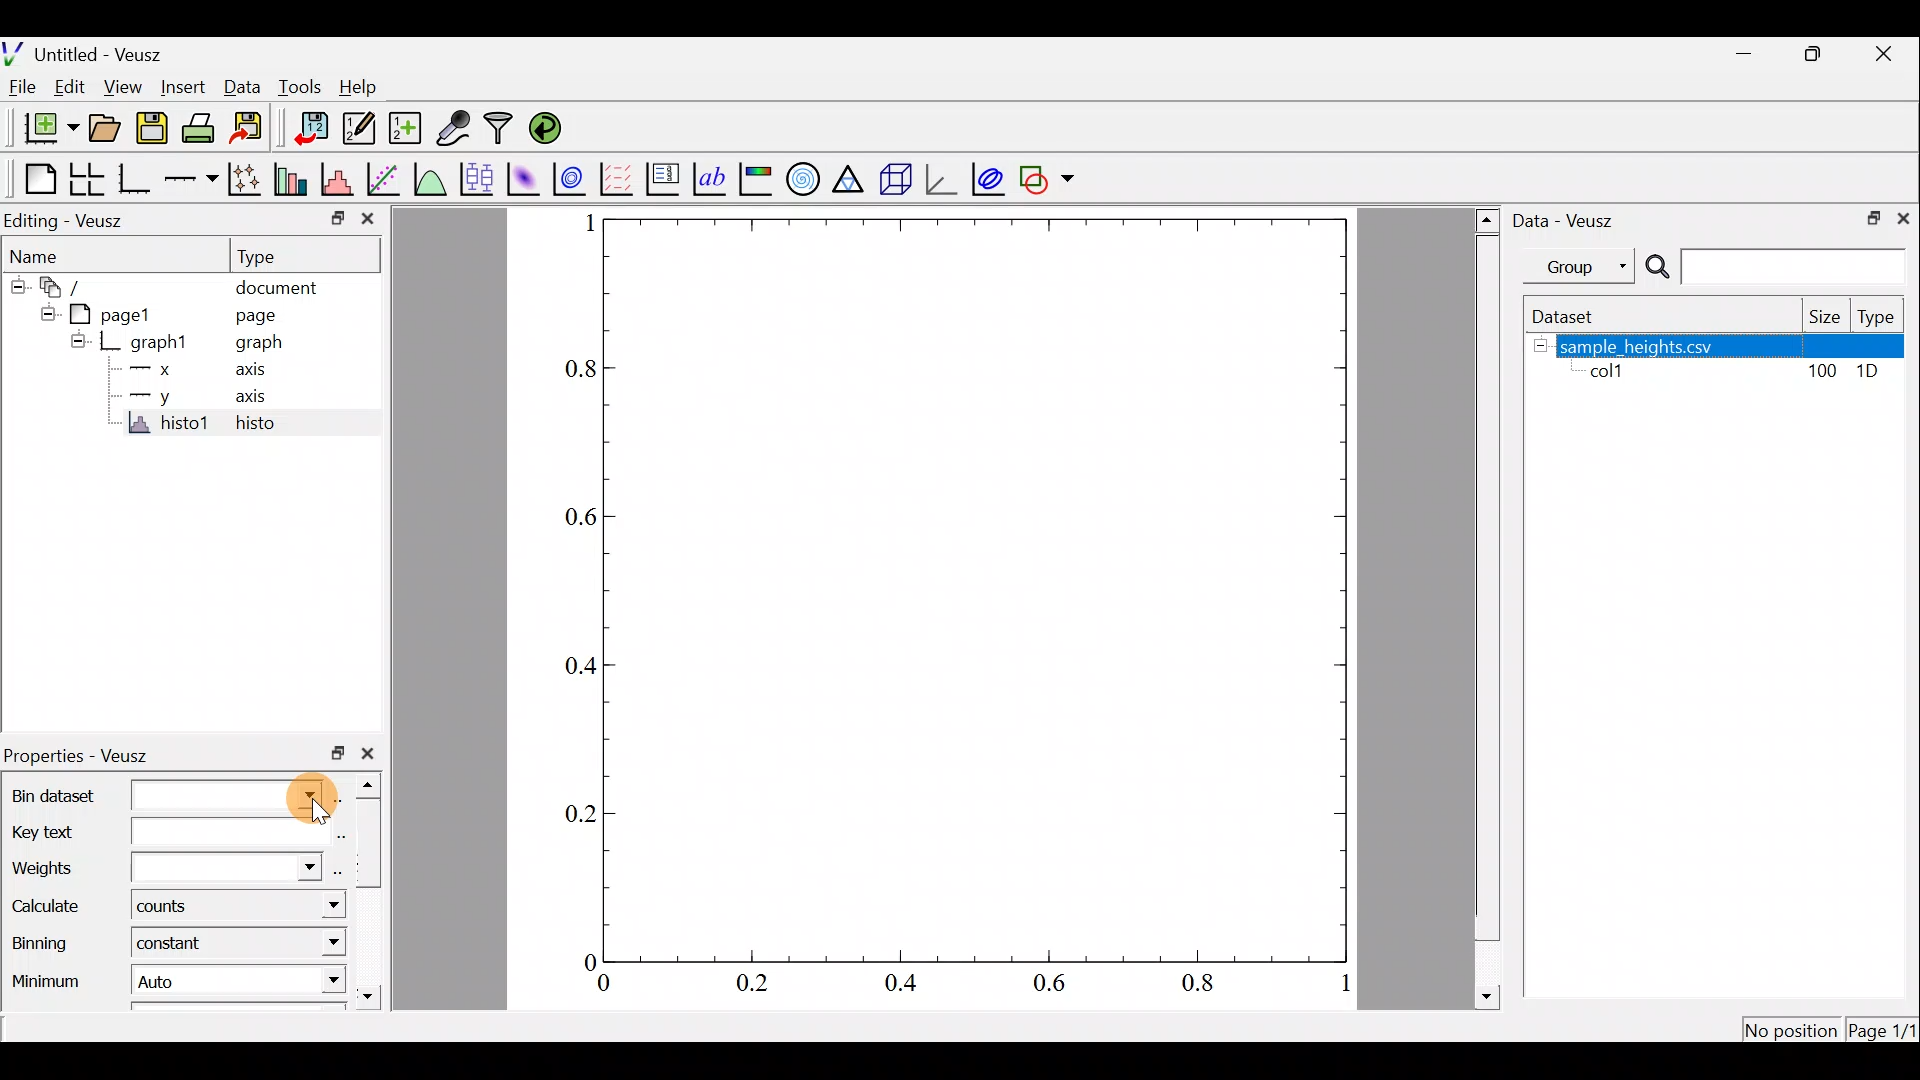 The width and height of the screenshot is (1920, 1080). I want to click on plot a 2d dataset as contours, so click(574, 179).